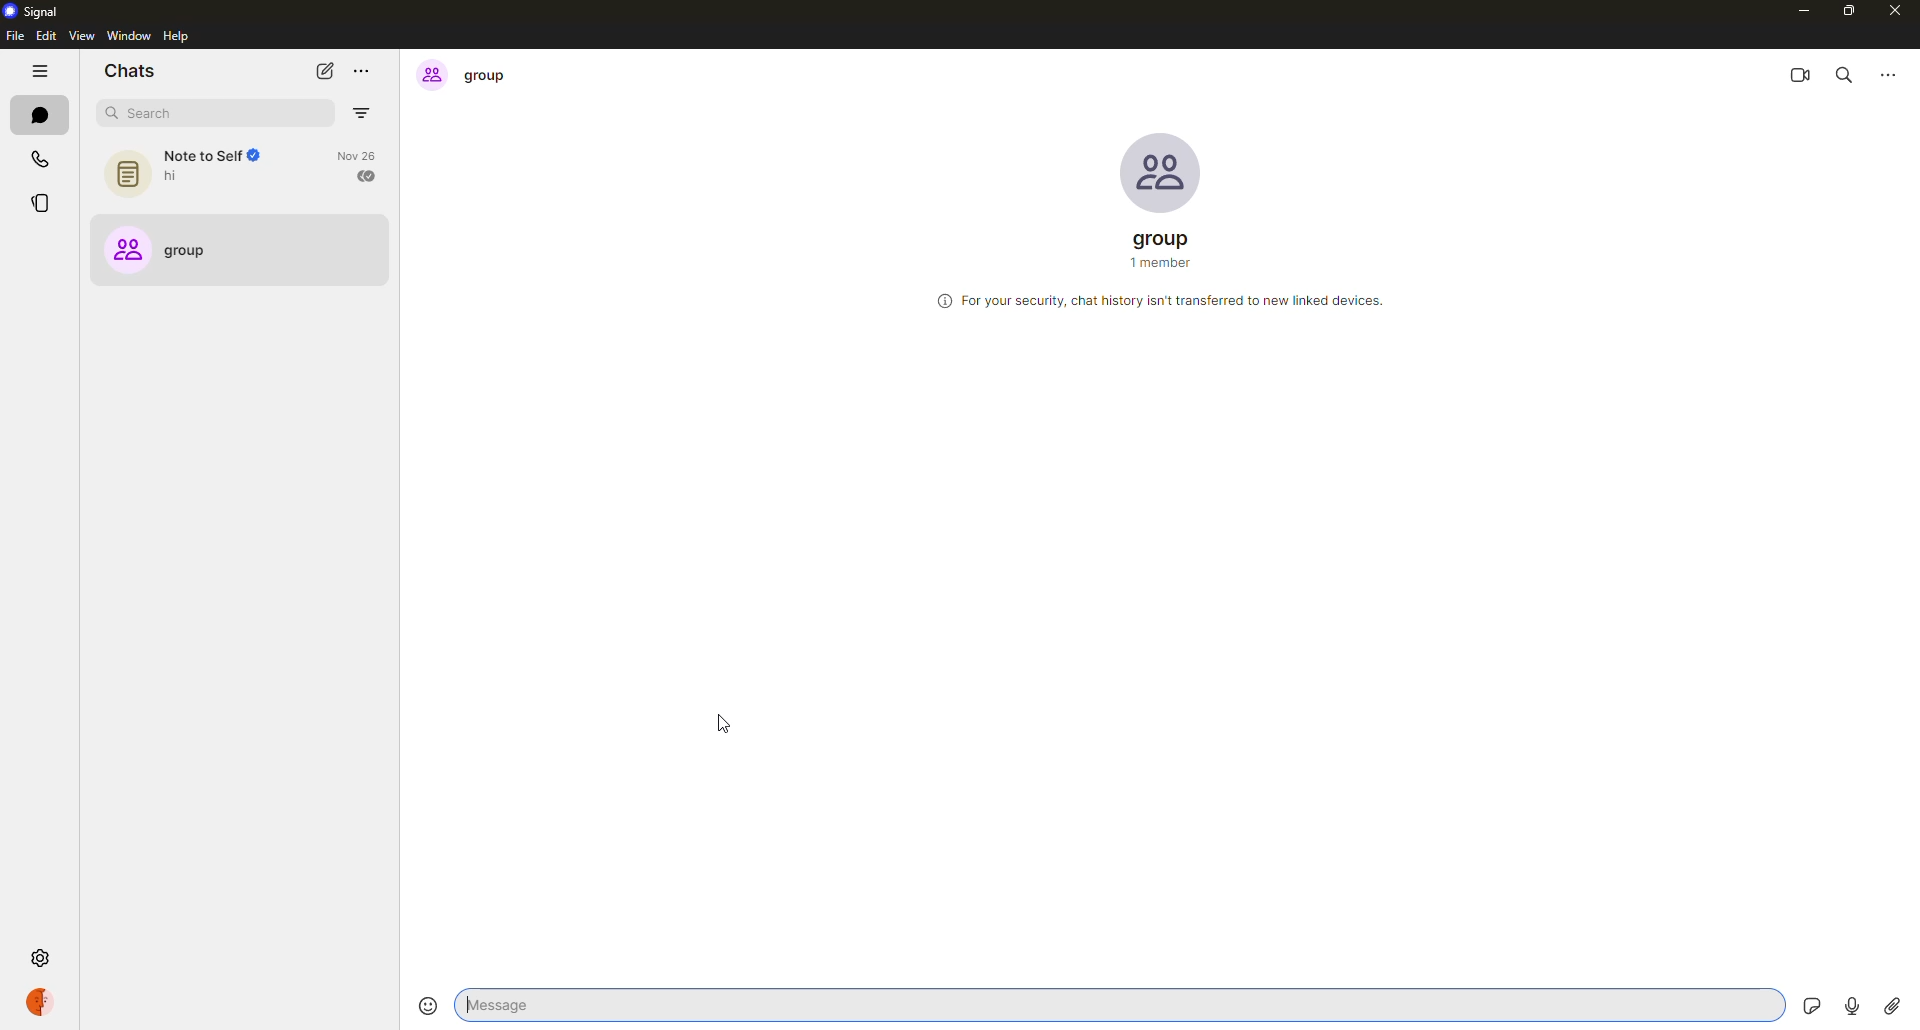 This screenshot has height=1030, width=1920. What do you see at coordinates (40, 159) in the screenshot?
I see `calls` at bounding box center [40, 159].